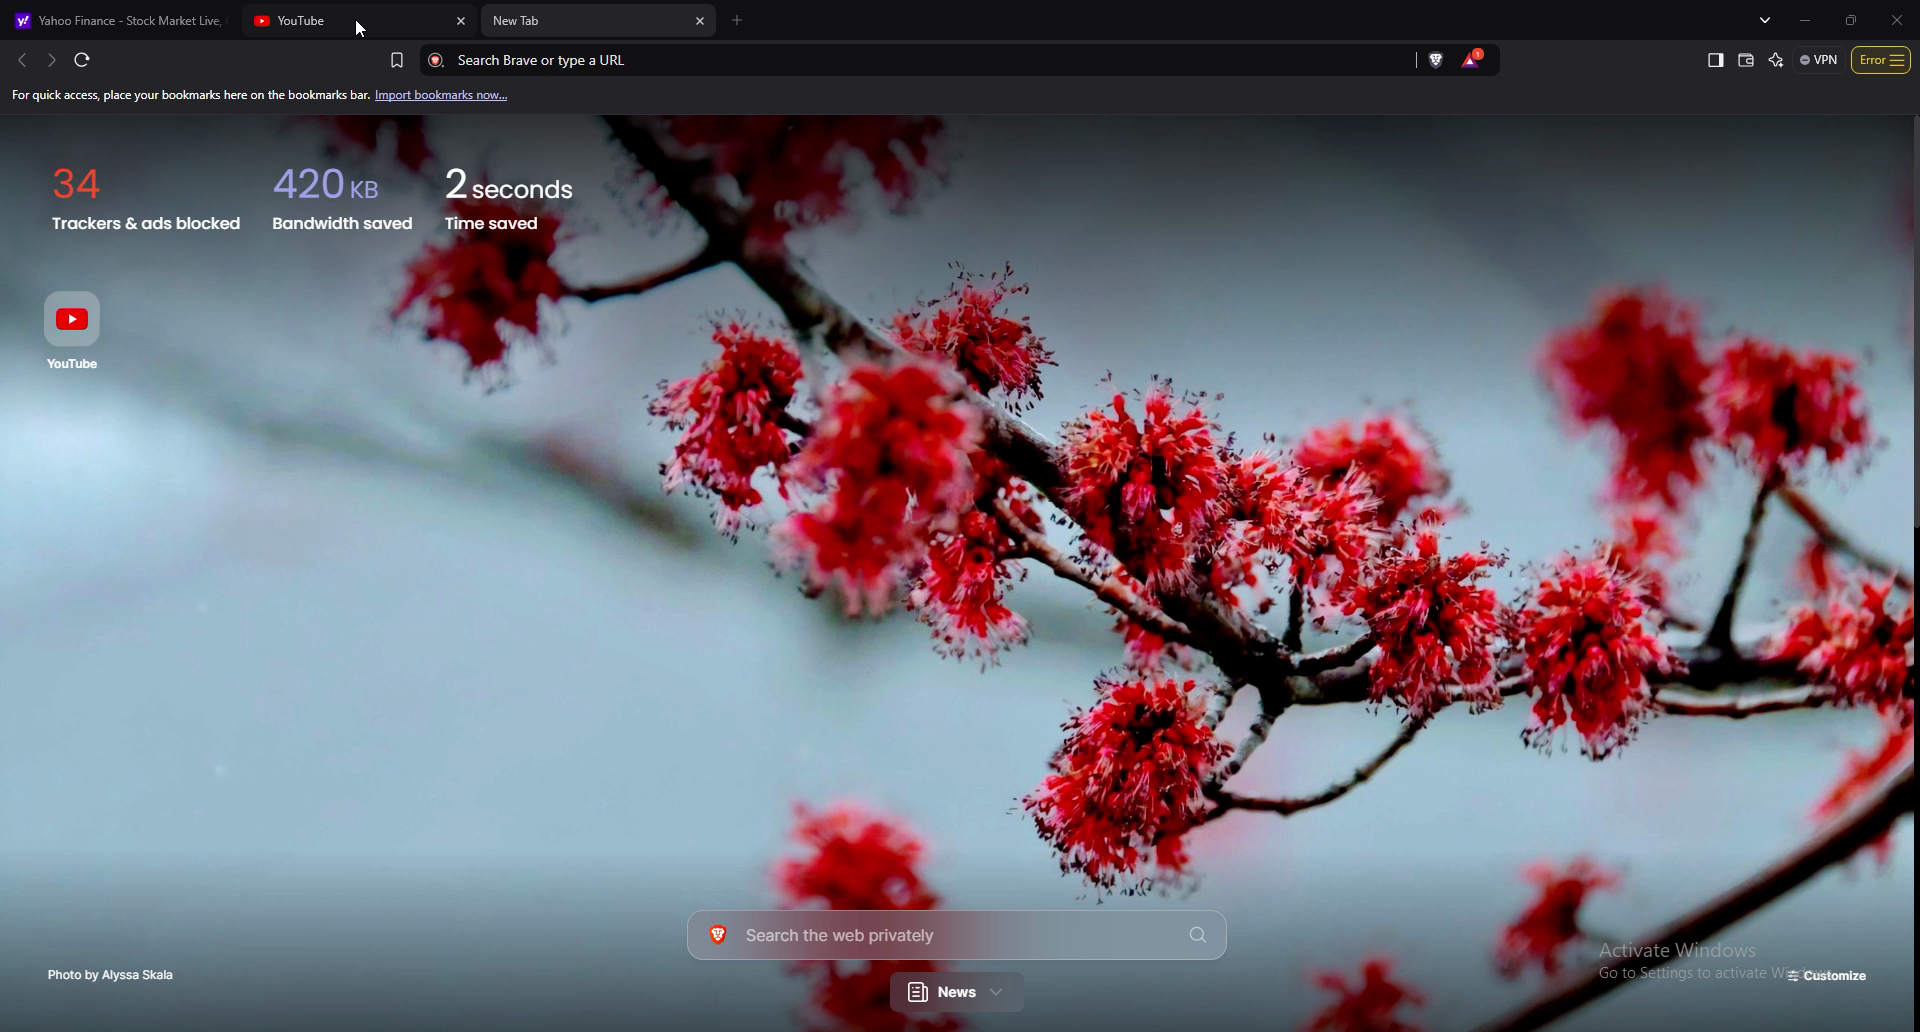  Describe the element at coordinates (50, 60) in the screenshot. I see `forward` at that location.